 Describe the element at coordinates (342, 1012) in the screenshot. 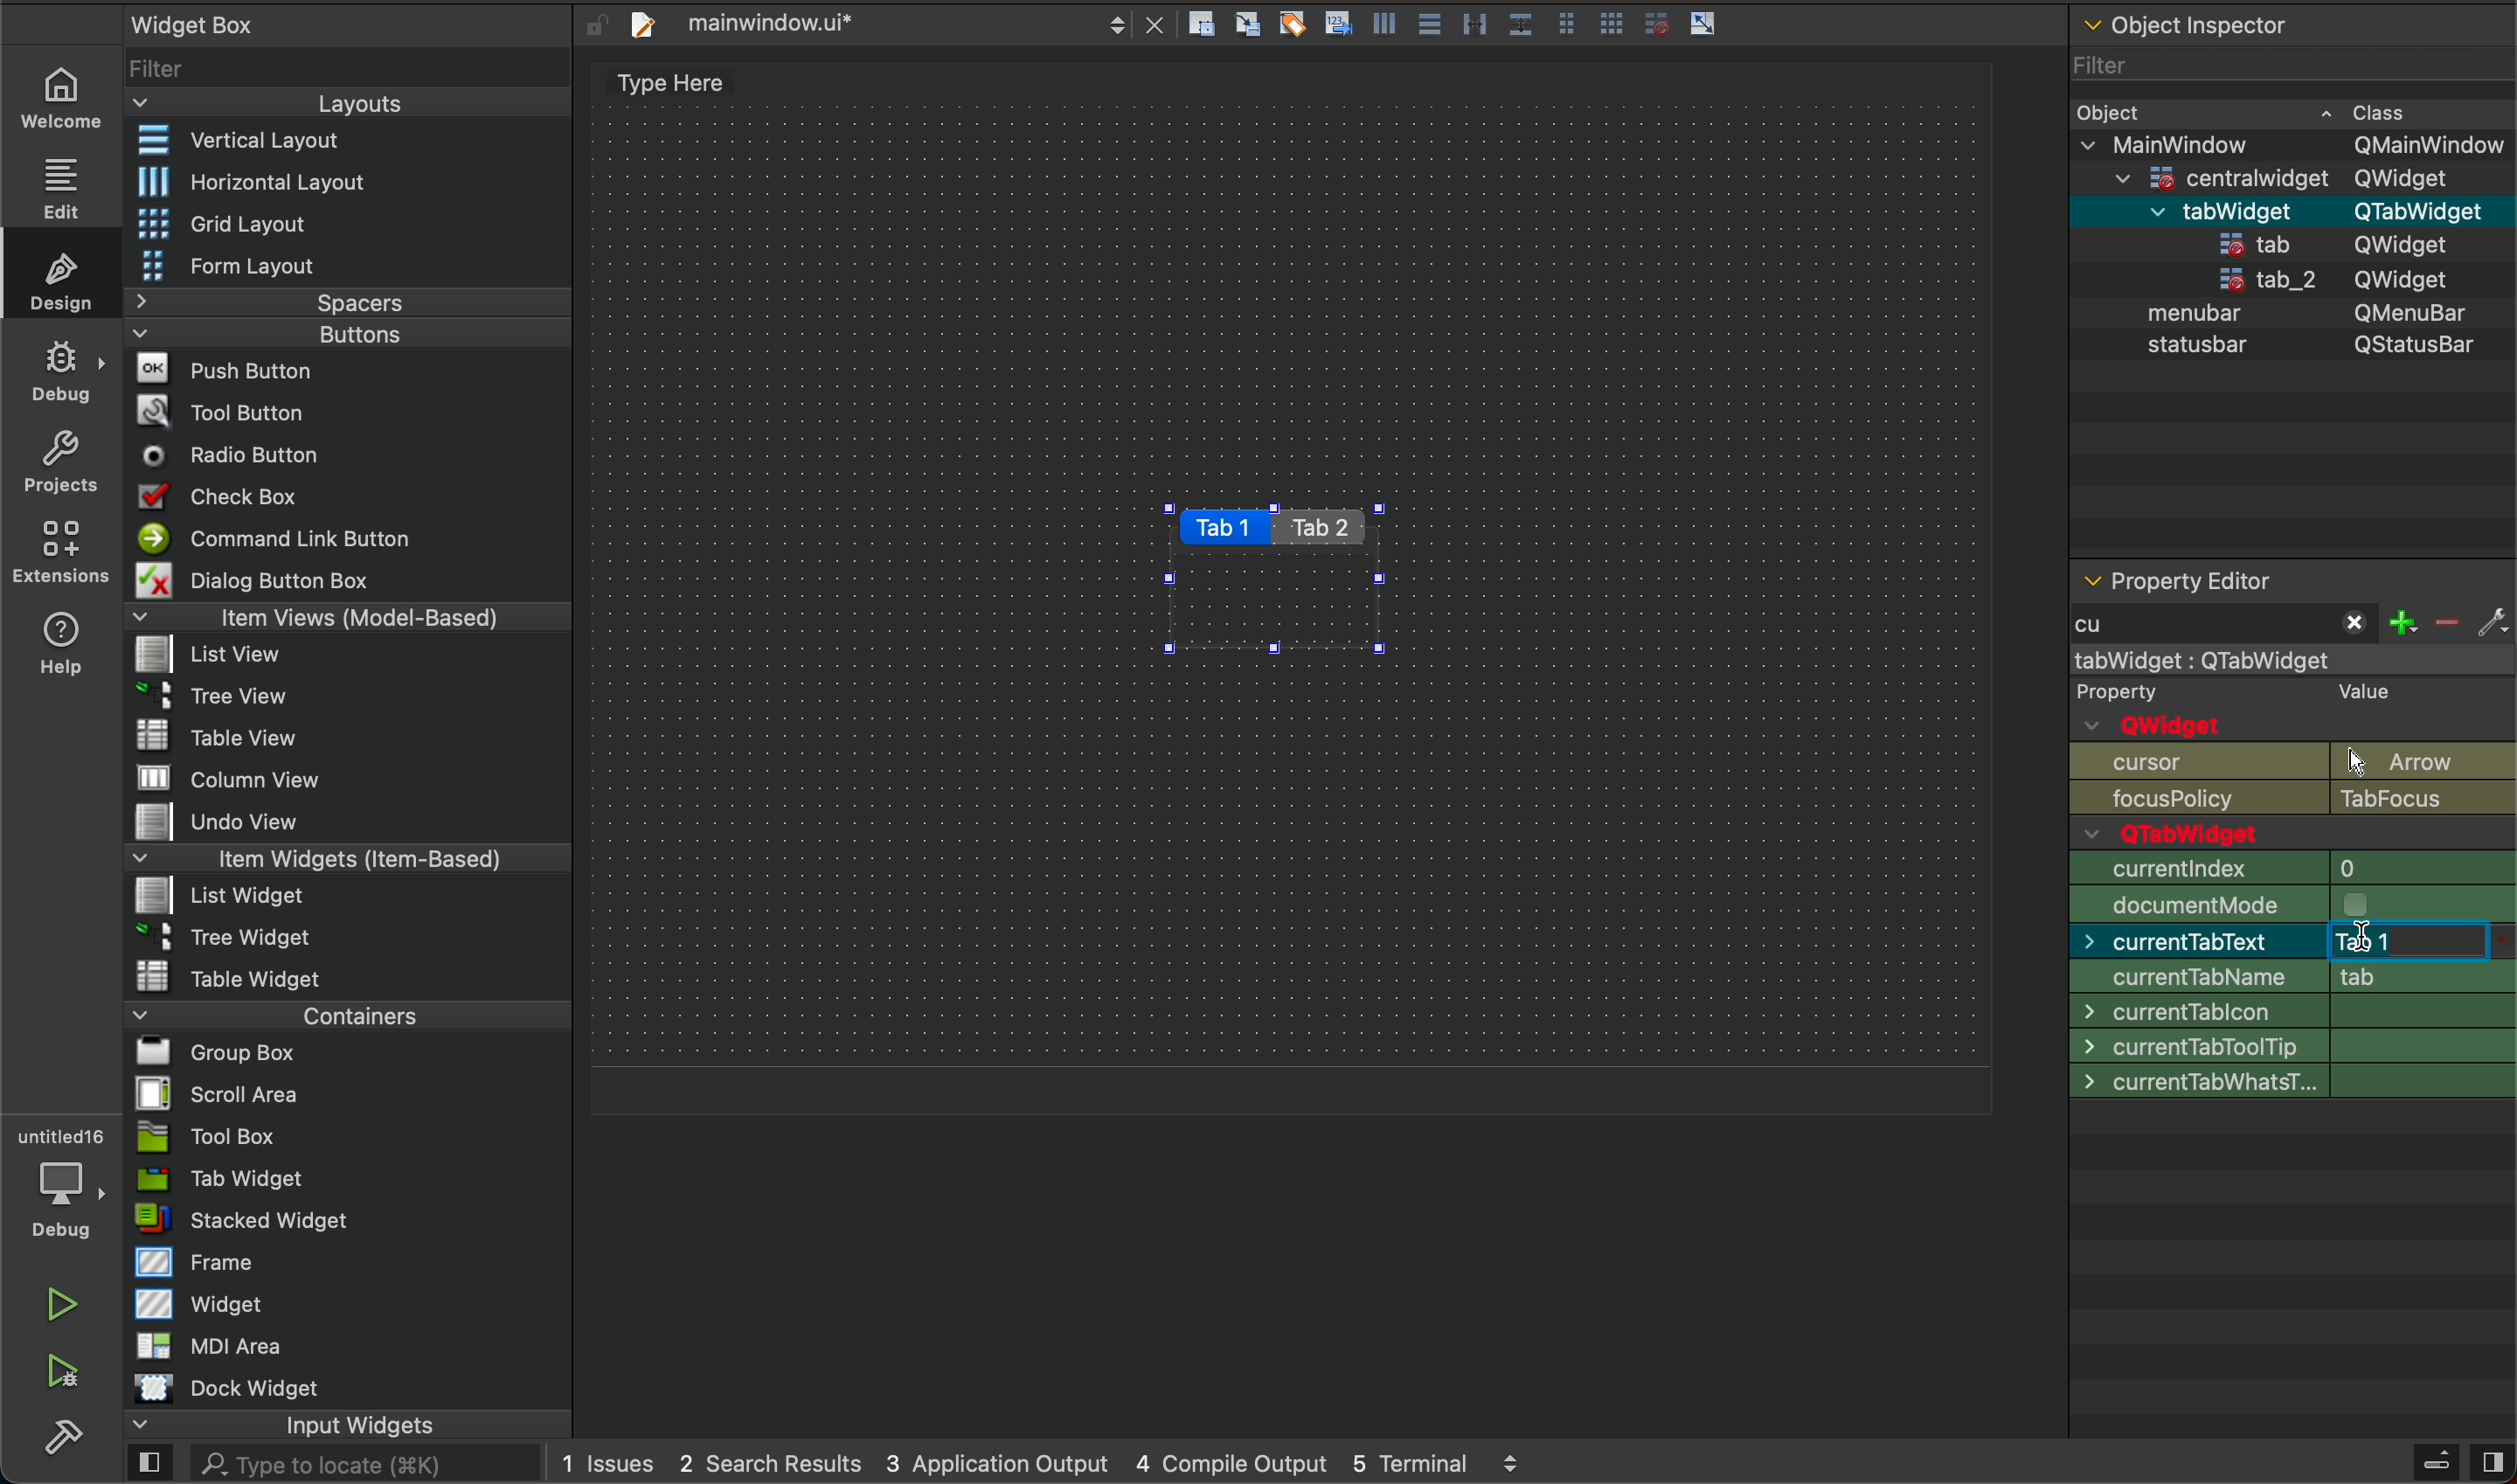

I see `Containers` at that location.